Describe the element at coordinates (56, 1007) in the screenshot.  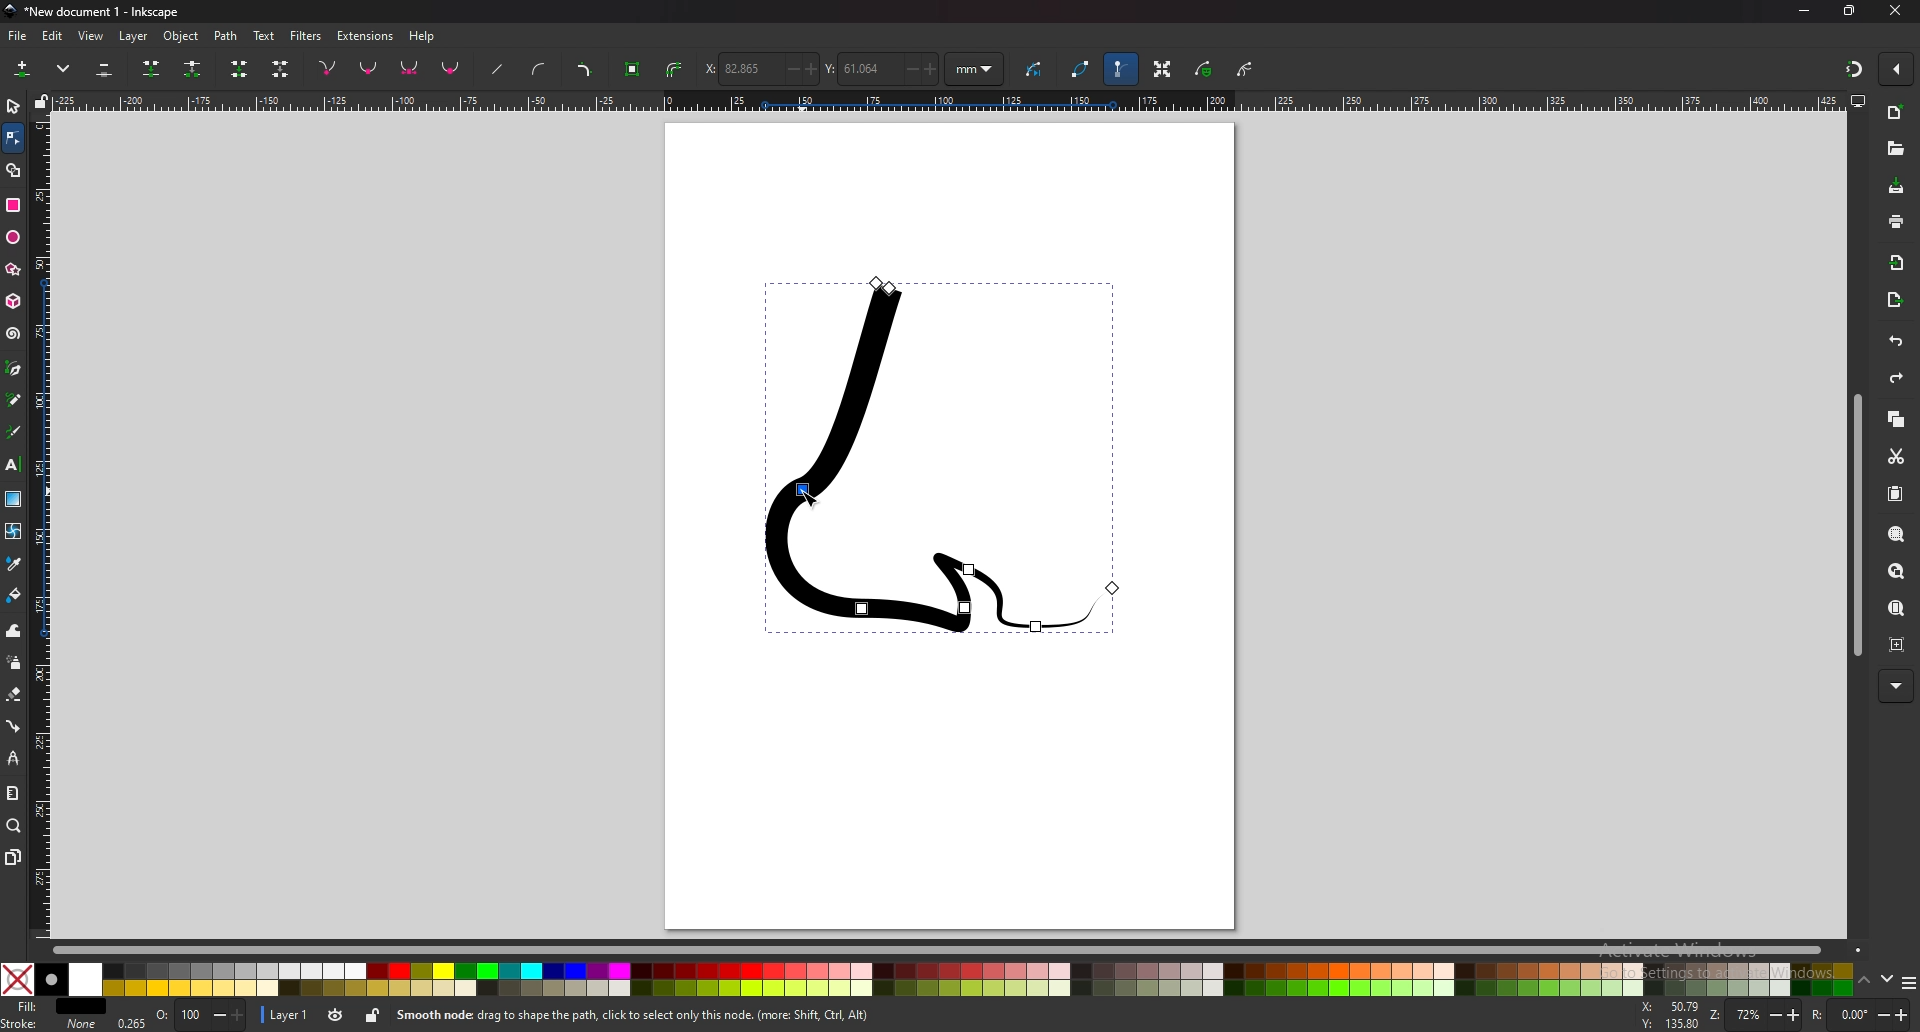
I see `fill` at that location.